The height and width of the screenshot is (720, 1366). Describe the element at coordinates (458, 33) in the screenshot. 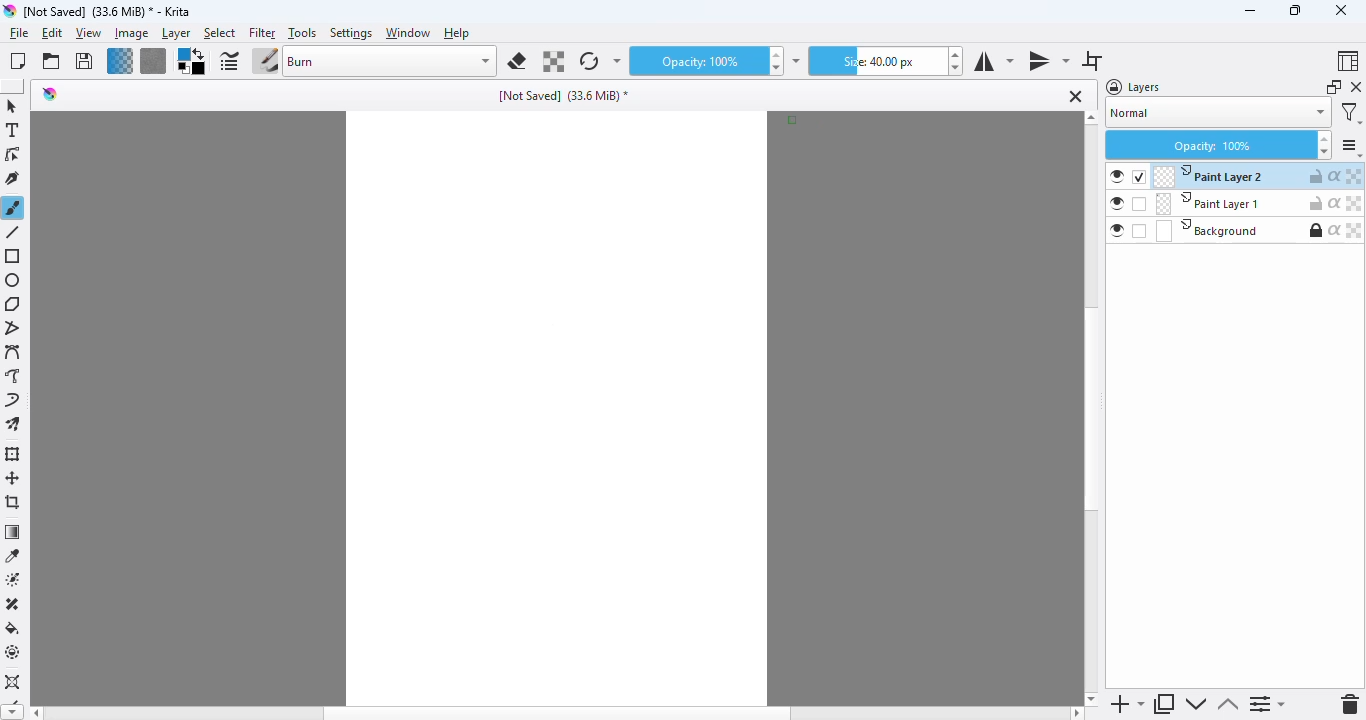

I see `help` at that location.